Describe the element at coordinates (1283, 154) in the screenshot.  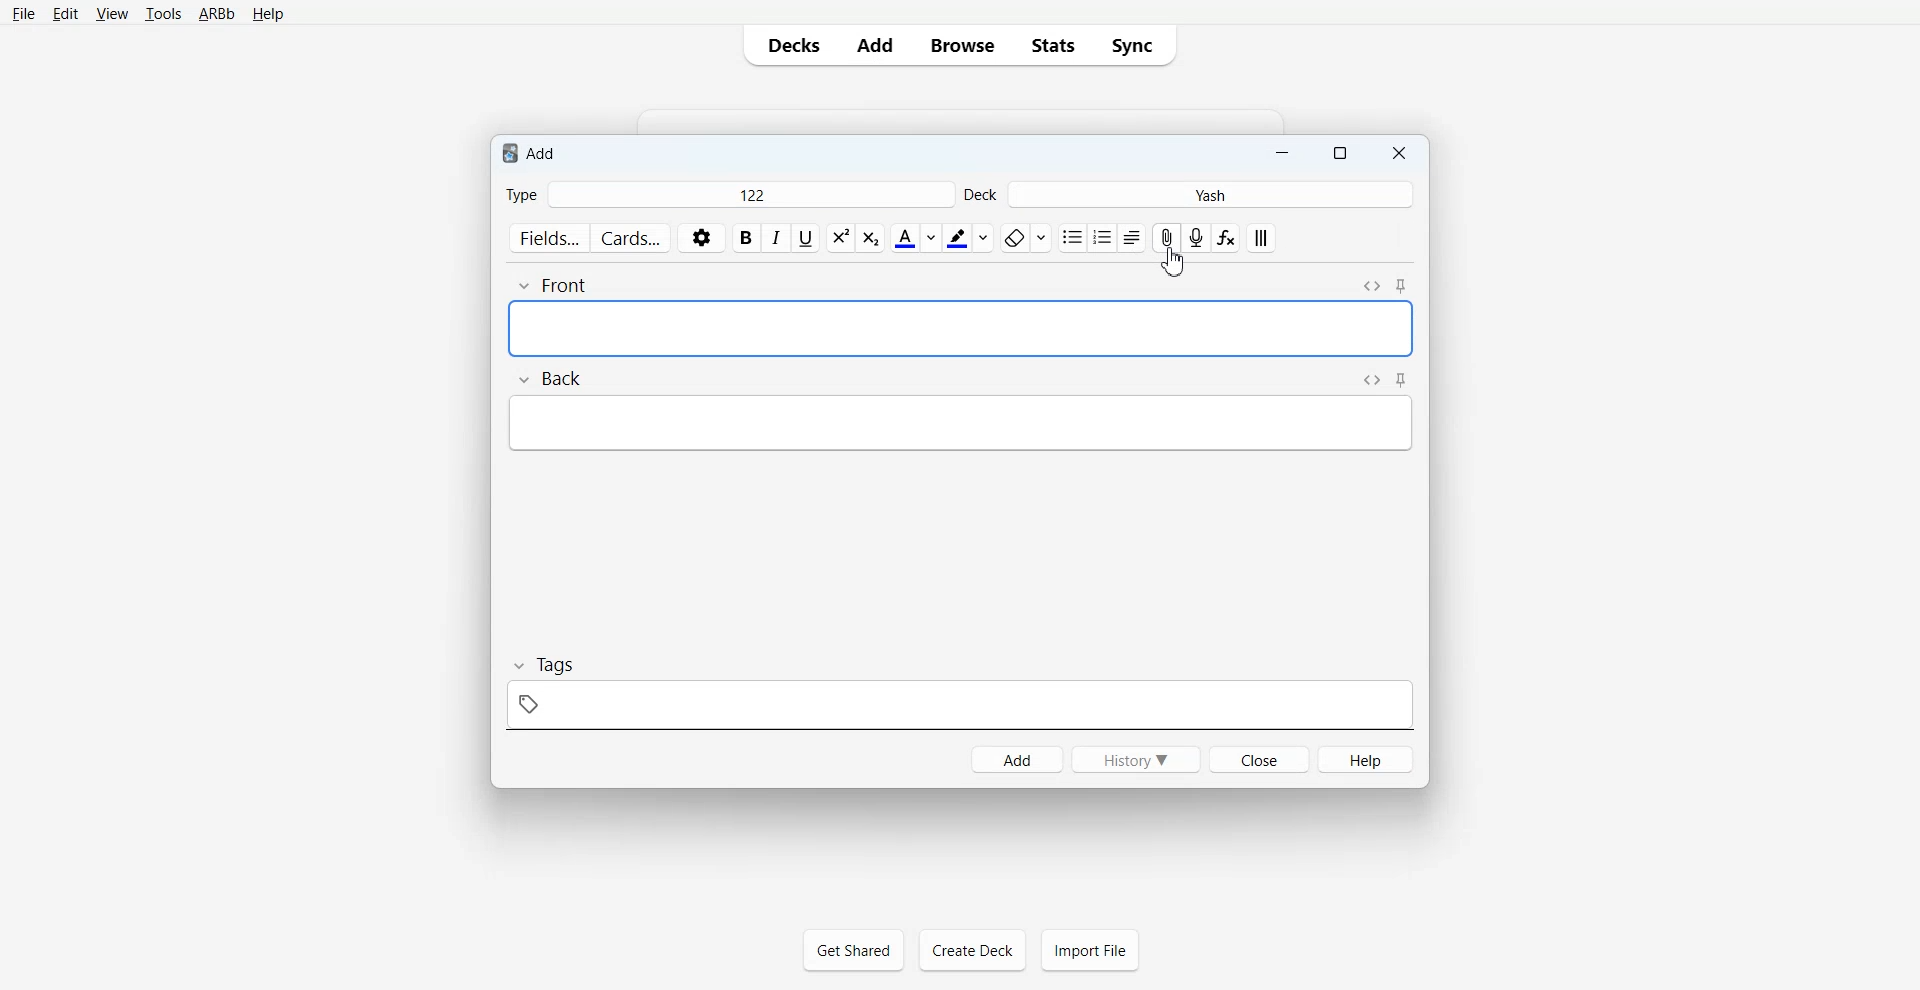
I see `Minimize` at that location.